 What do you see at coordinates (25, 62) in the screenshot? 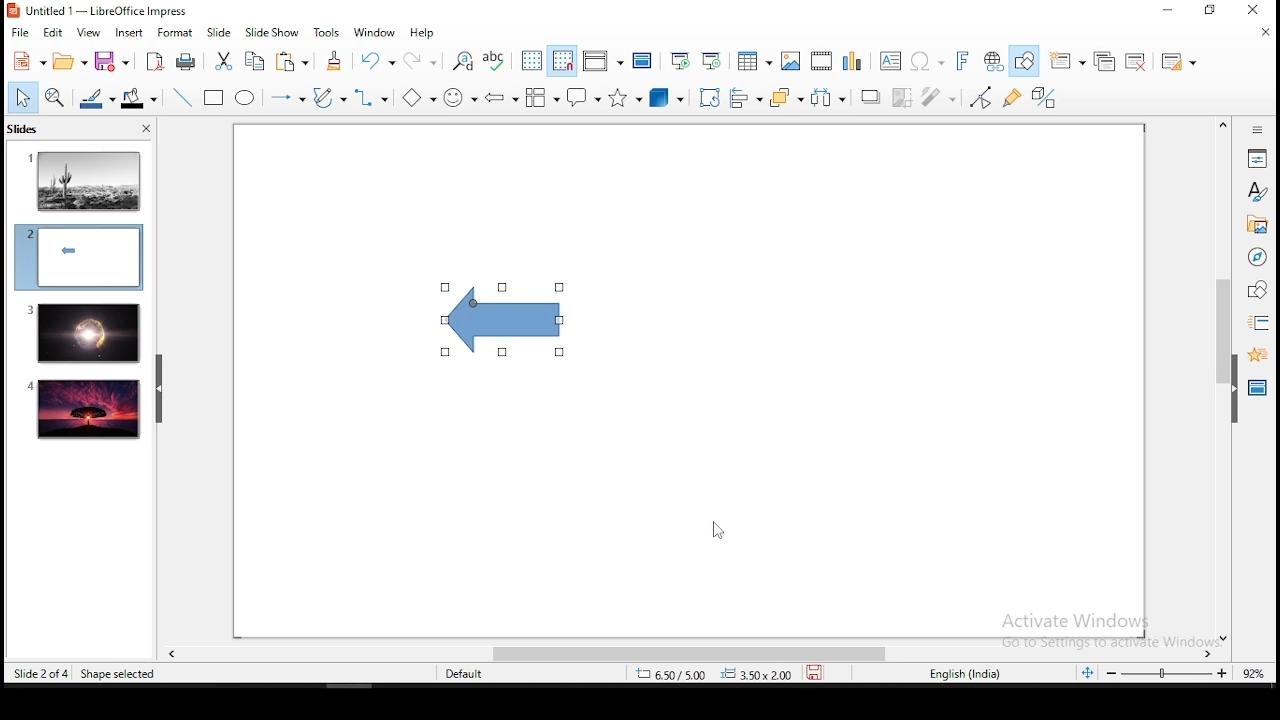
I see `new` at bounding box center [25, 62].